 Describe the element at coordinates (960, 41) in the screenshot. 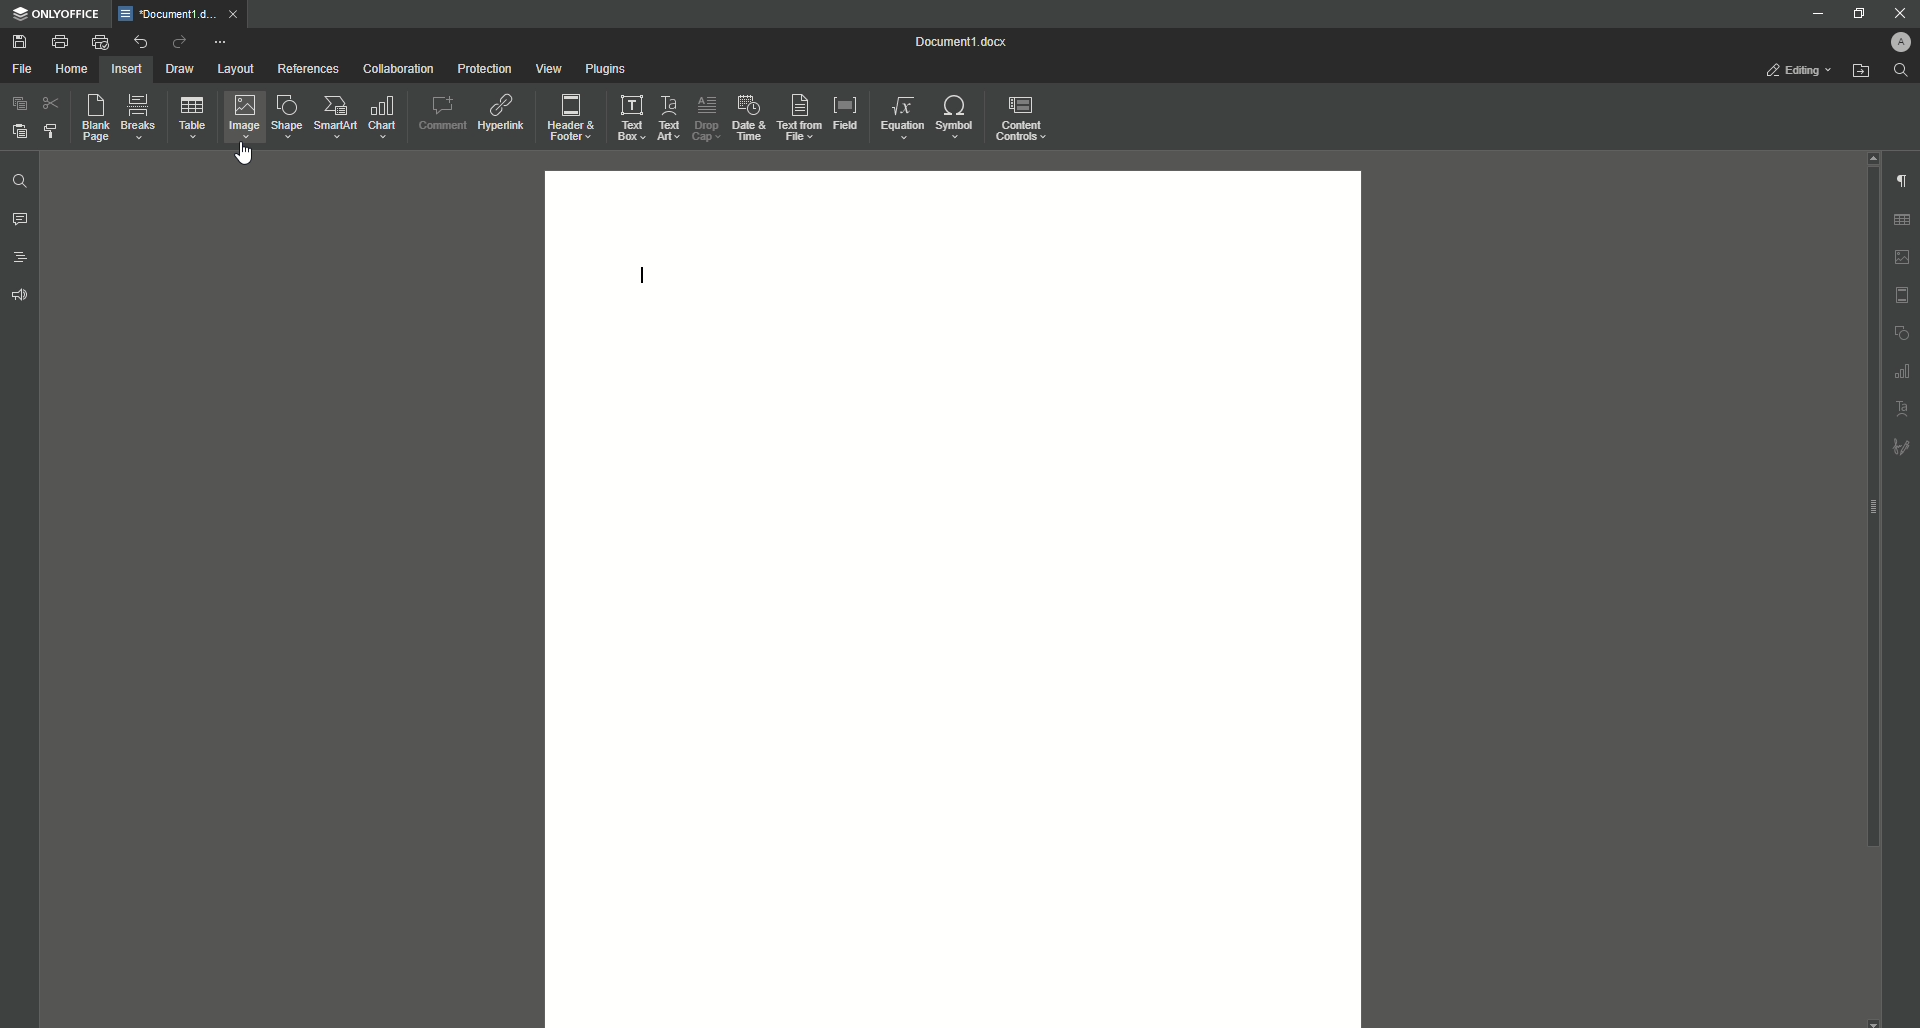

I see `Document 1` at that location.